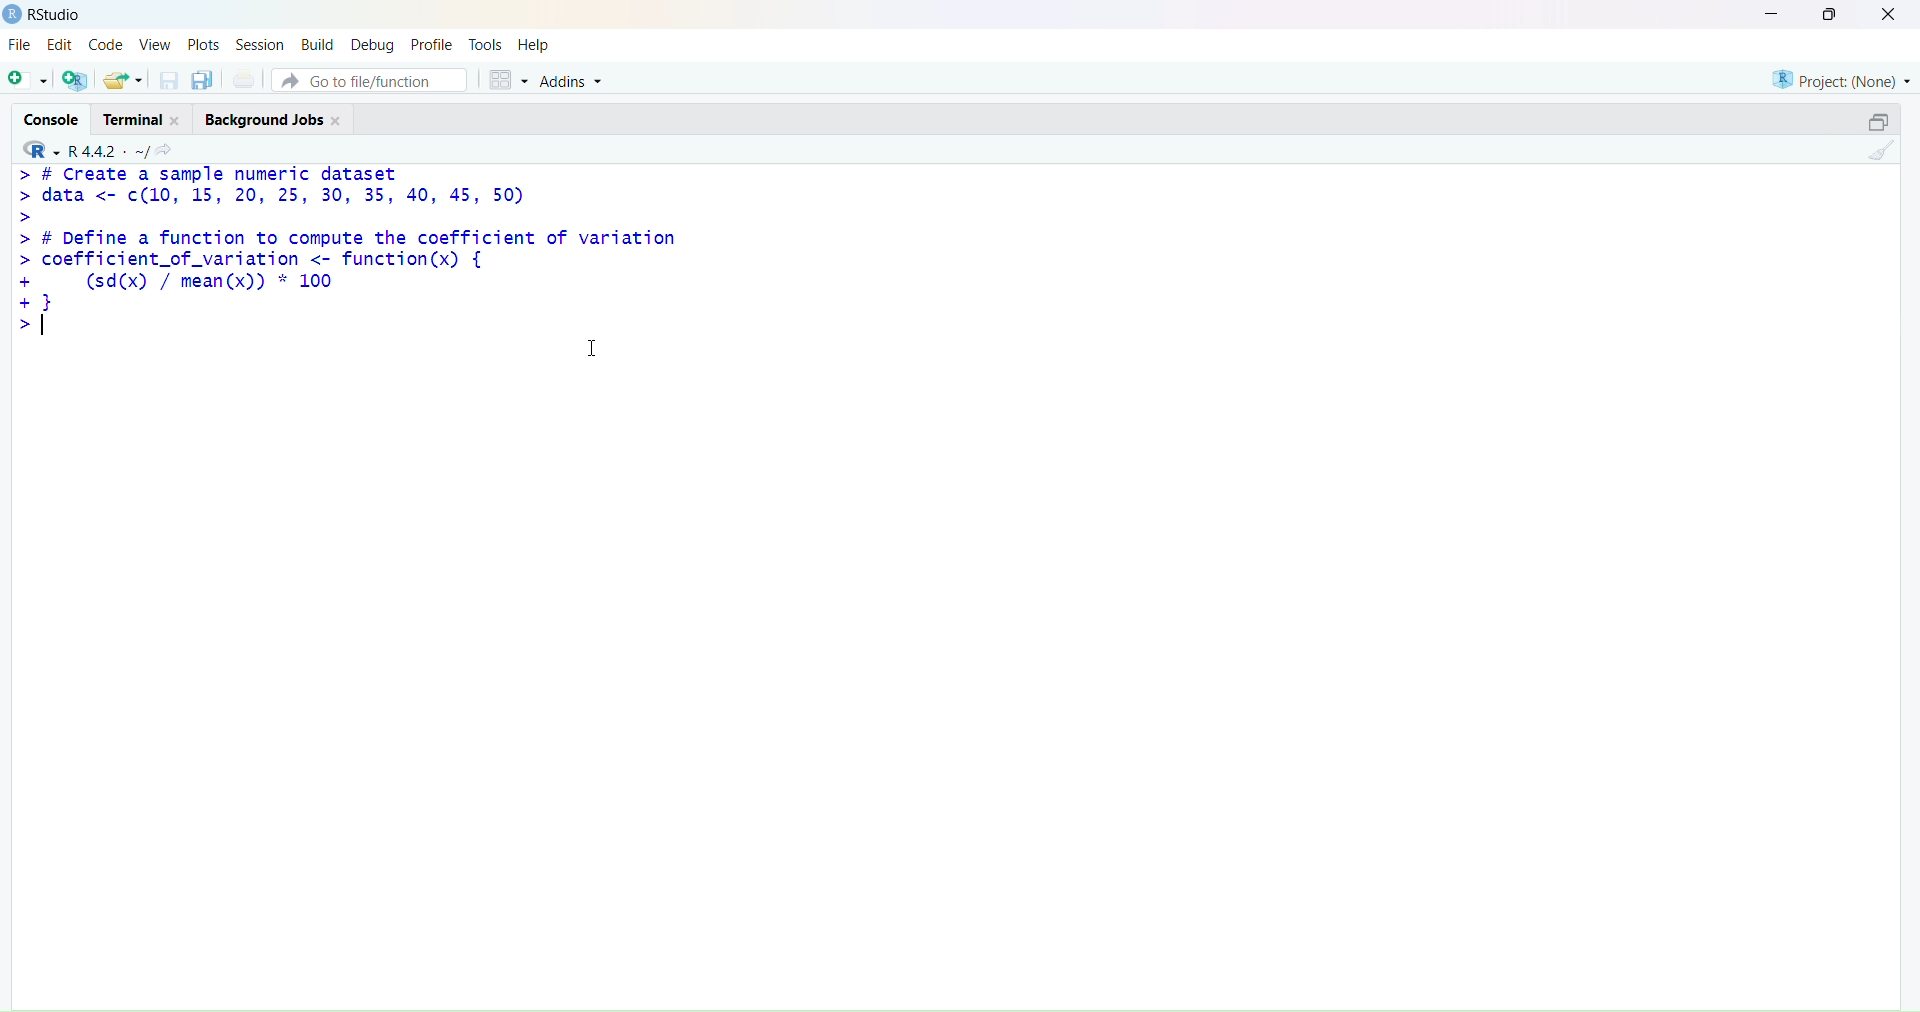  I want to click on add R file, so click(75, 81).